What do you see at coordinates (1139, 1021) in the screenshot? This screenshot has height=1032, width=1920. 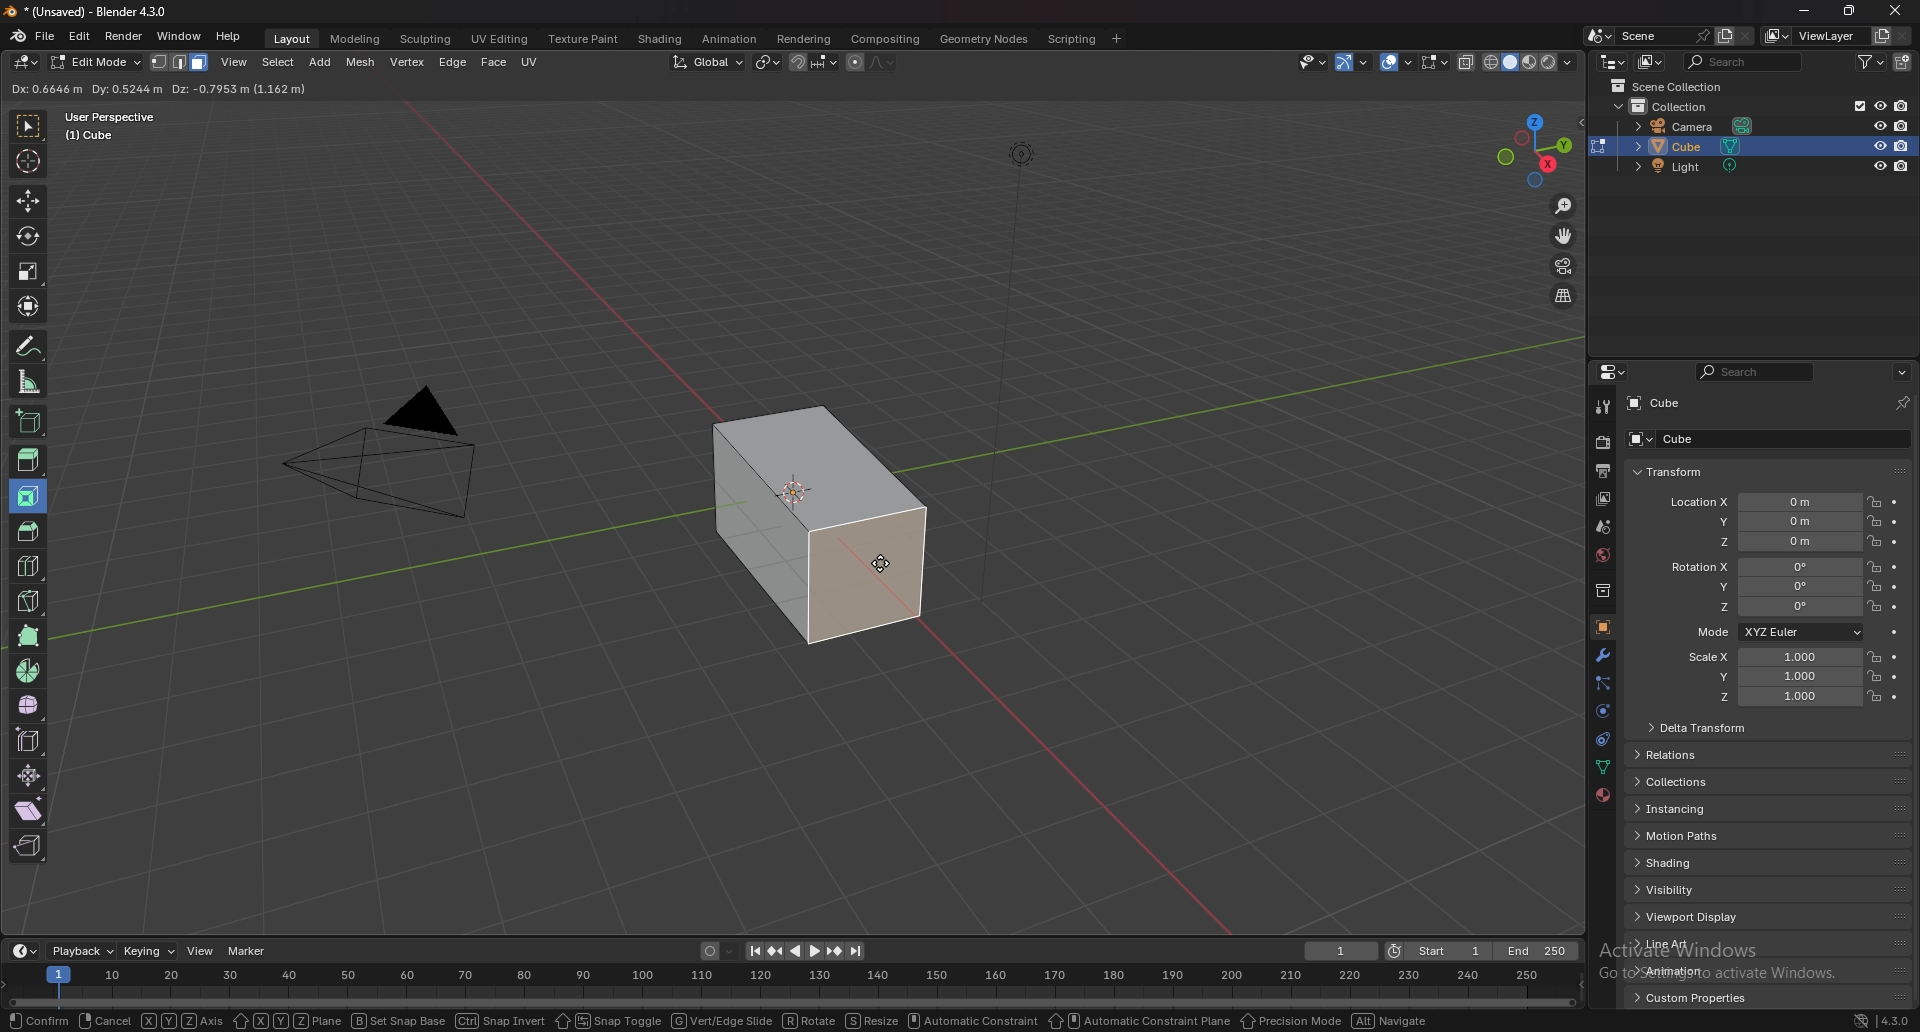 I see `automatic contraint plane` at bounding box center [1139, 1021].